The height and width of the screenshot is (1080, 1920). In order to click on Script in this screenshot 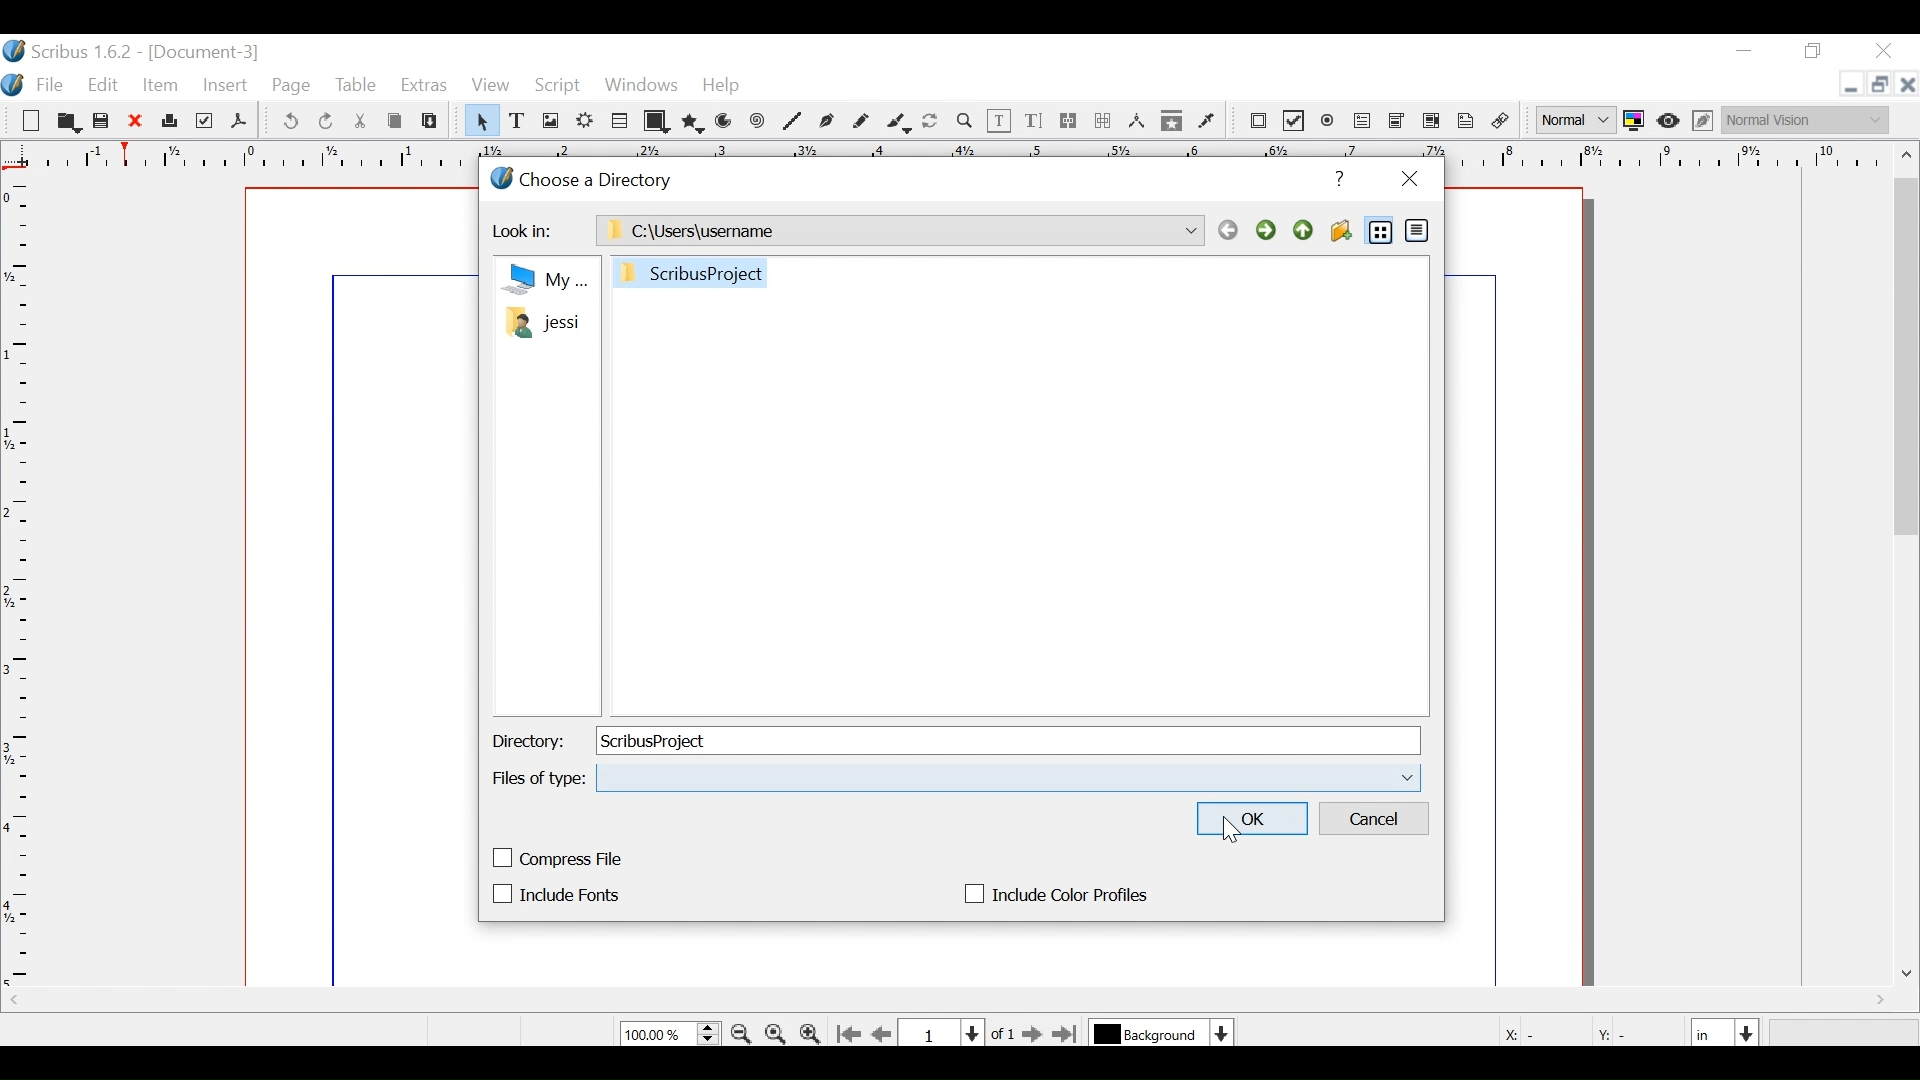, I will do `click(559, 89)`.